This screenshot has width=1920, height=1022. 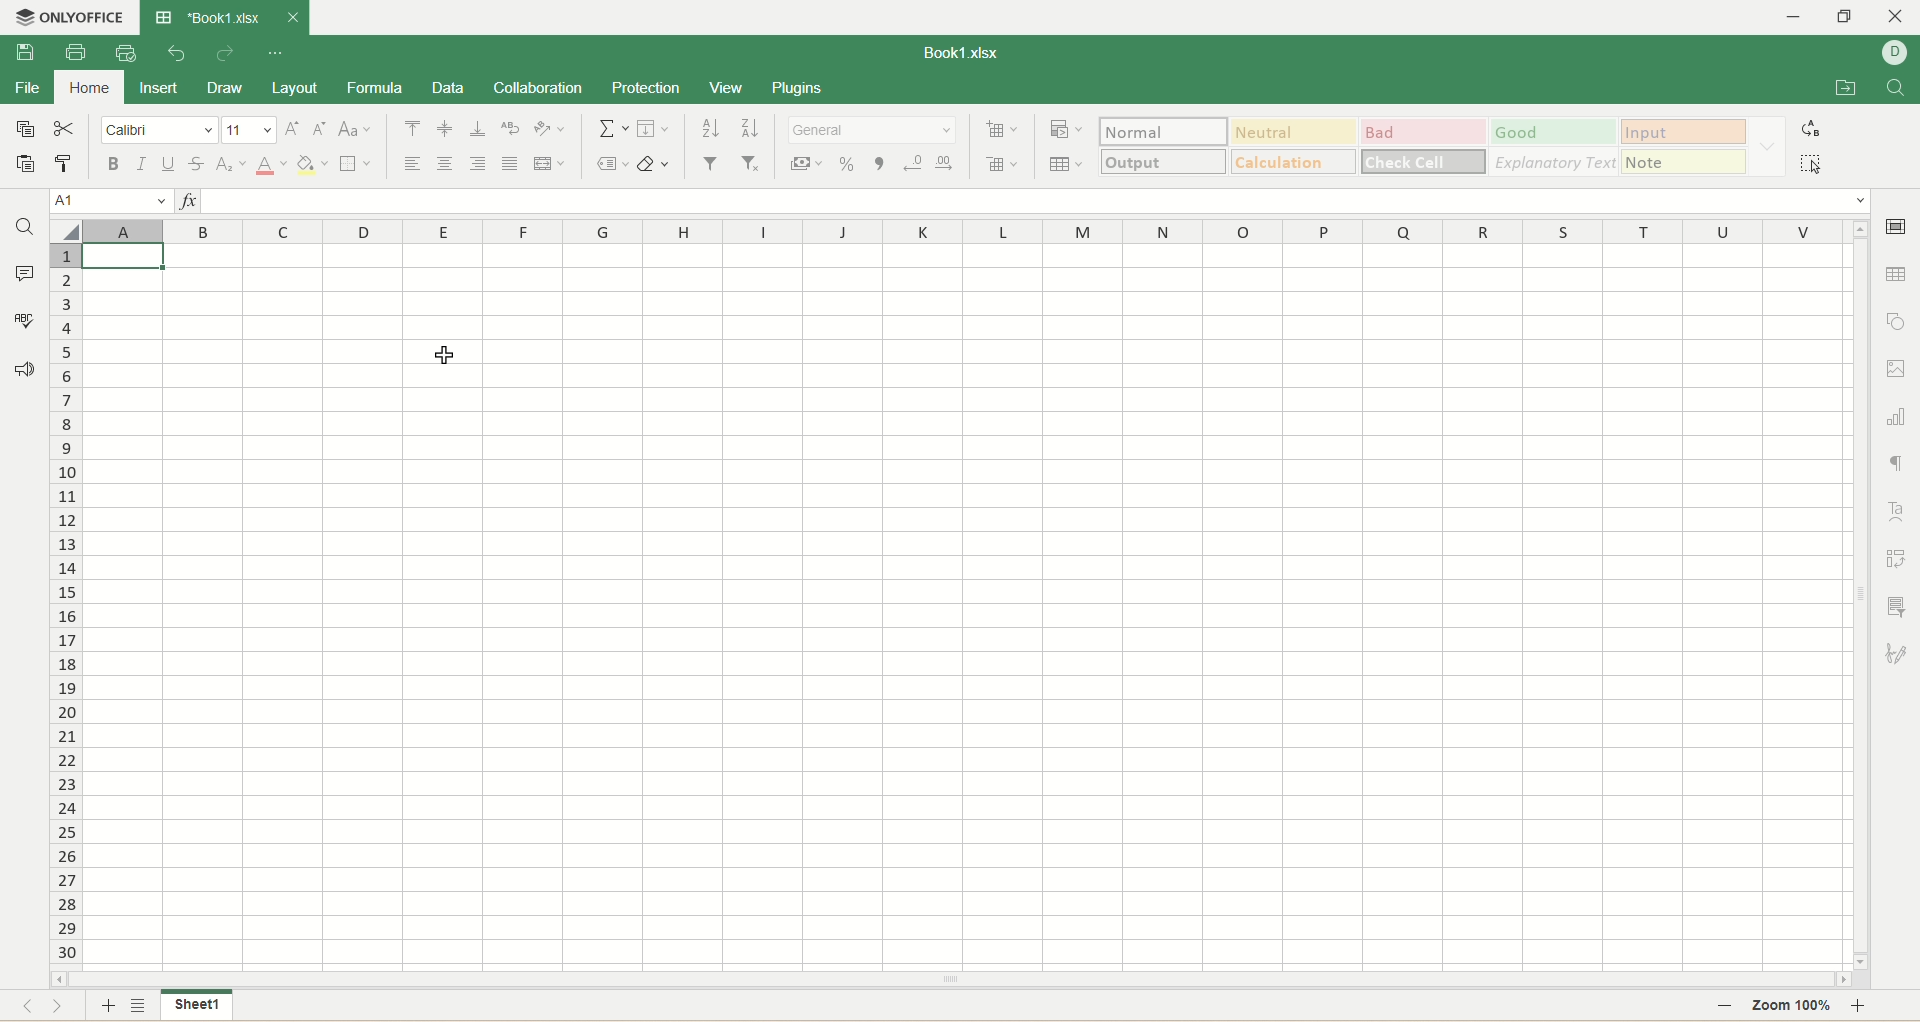 I want to click on decrease decimal, so click(x=910, y=163).